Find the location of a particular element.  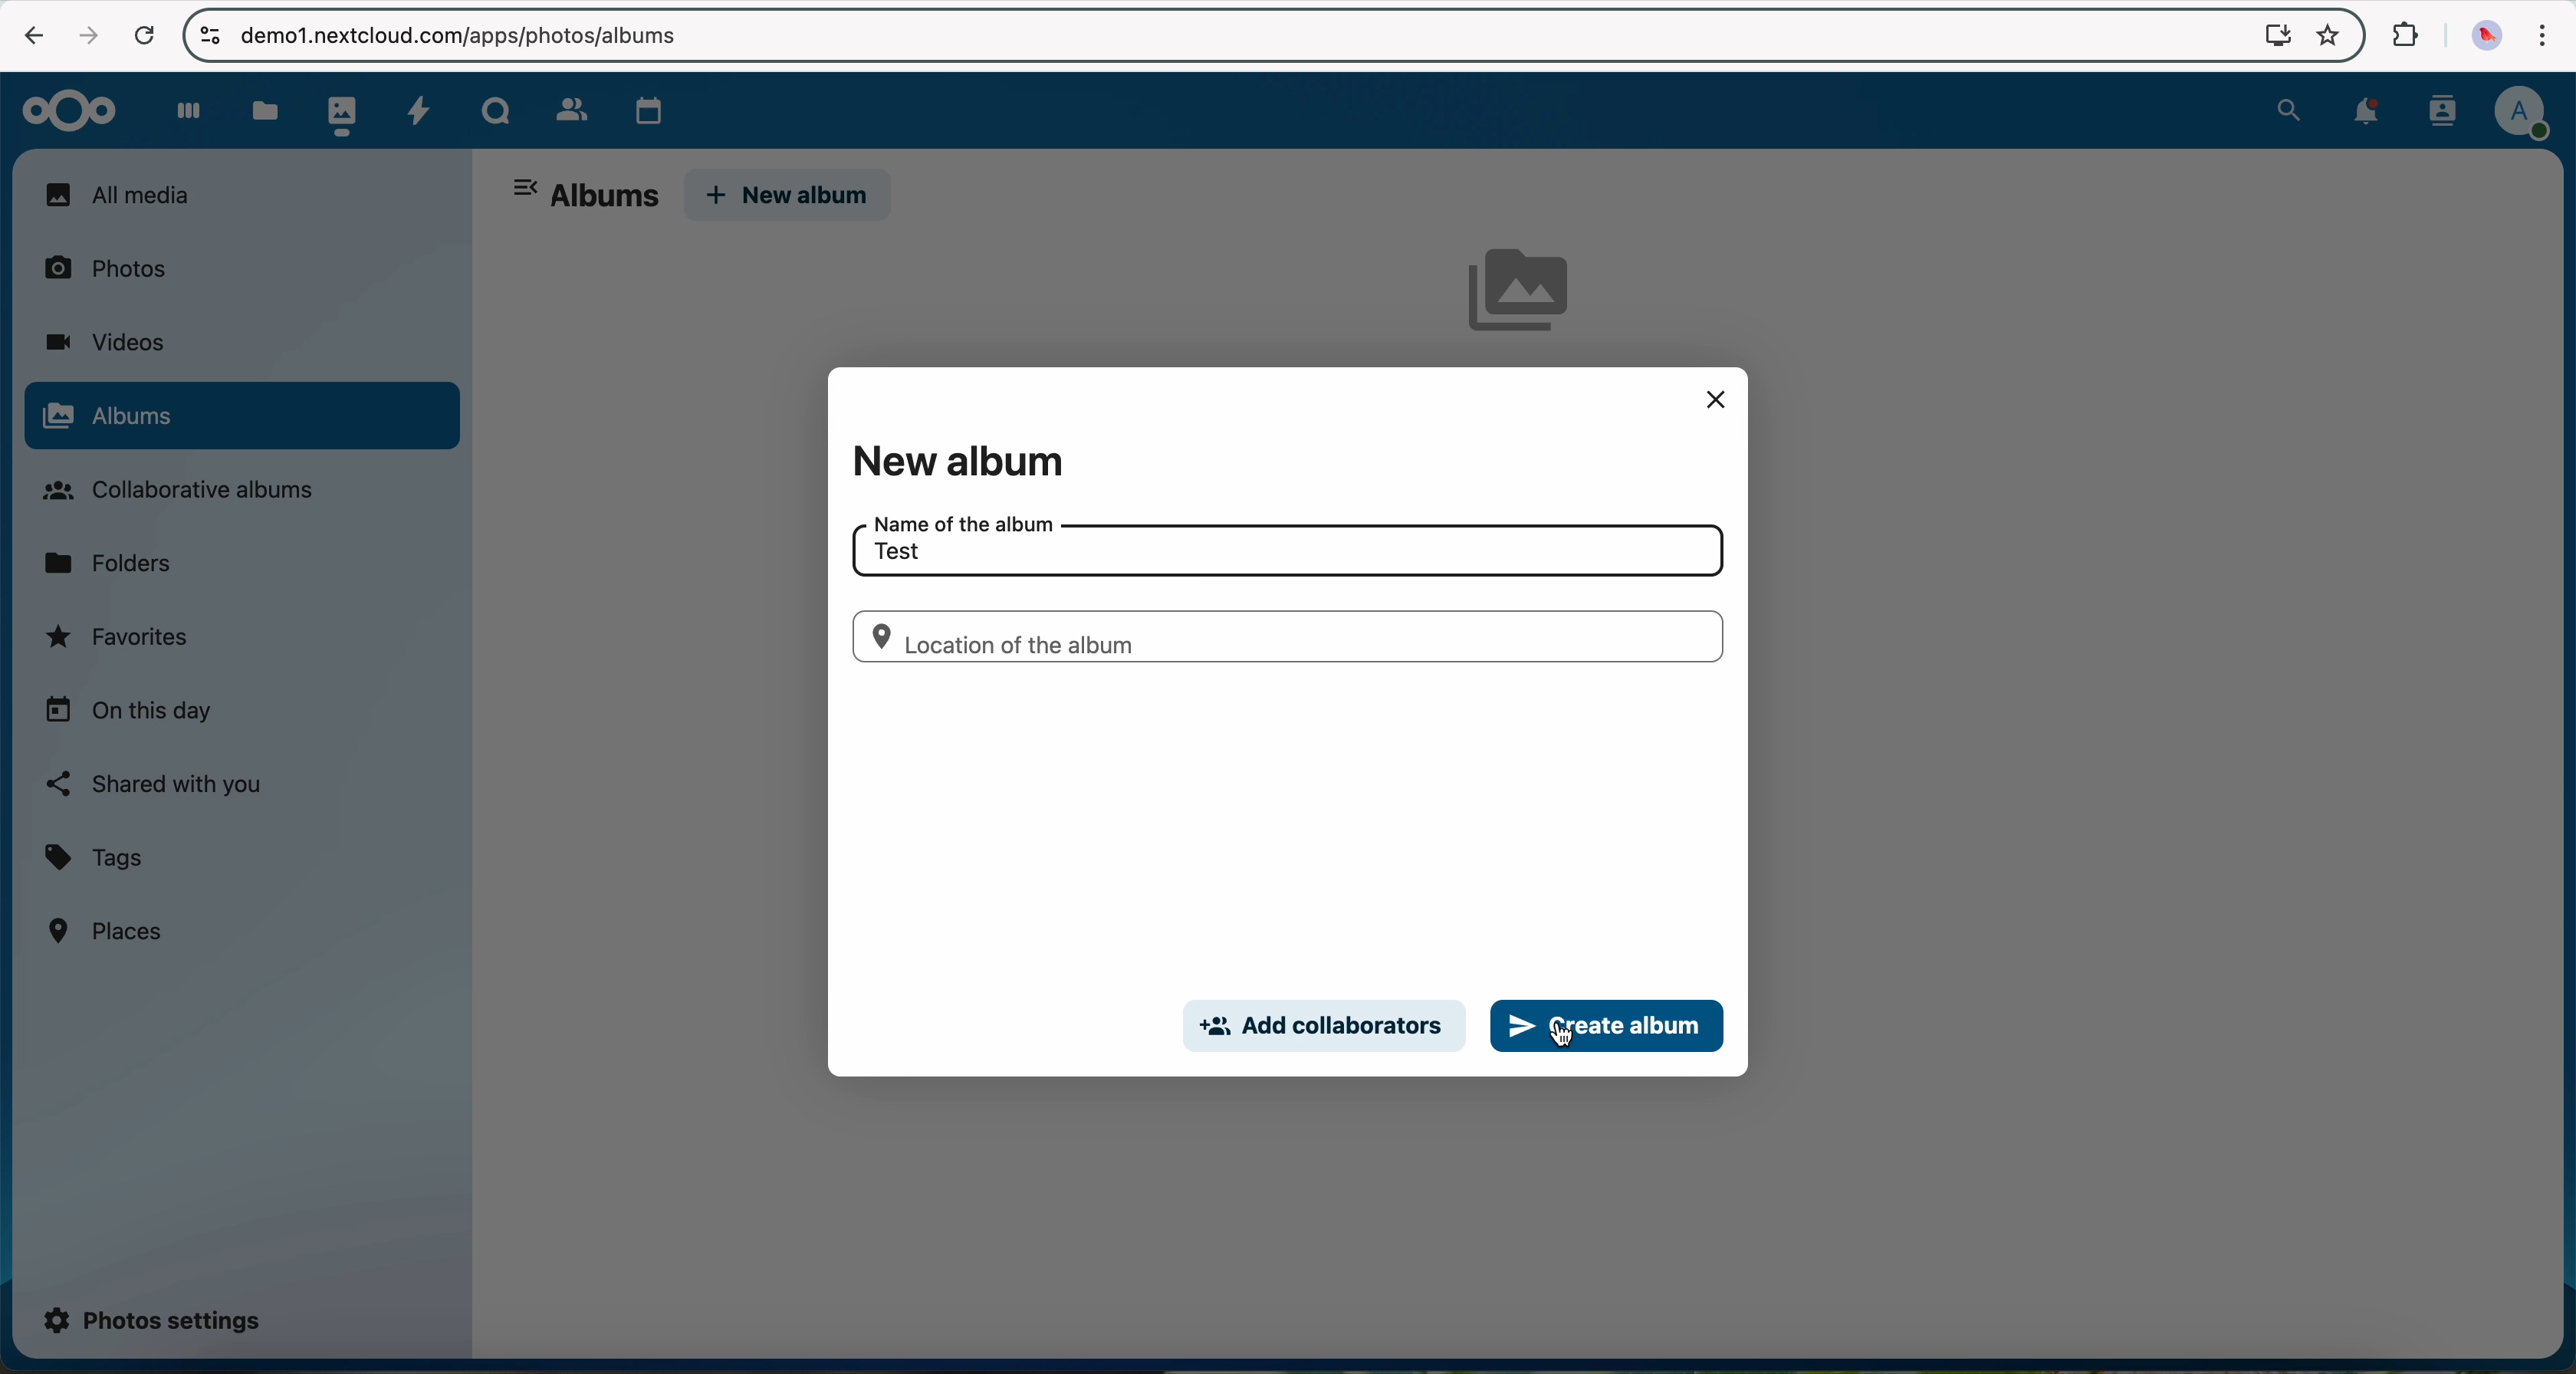

Nextcloud logo is located at coordinates (61, 109).